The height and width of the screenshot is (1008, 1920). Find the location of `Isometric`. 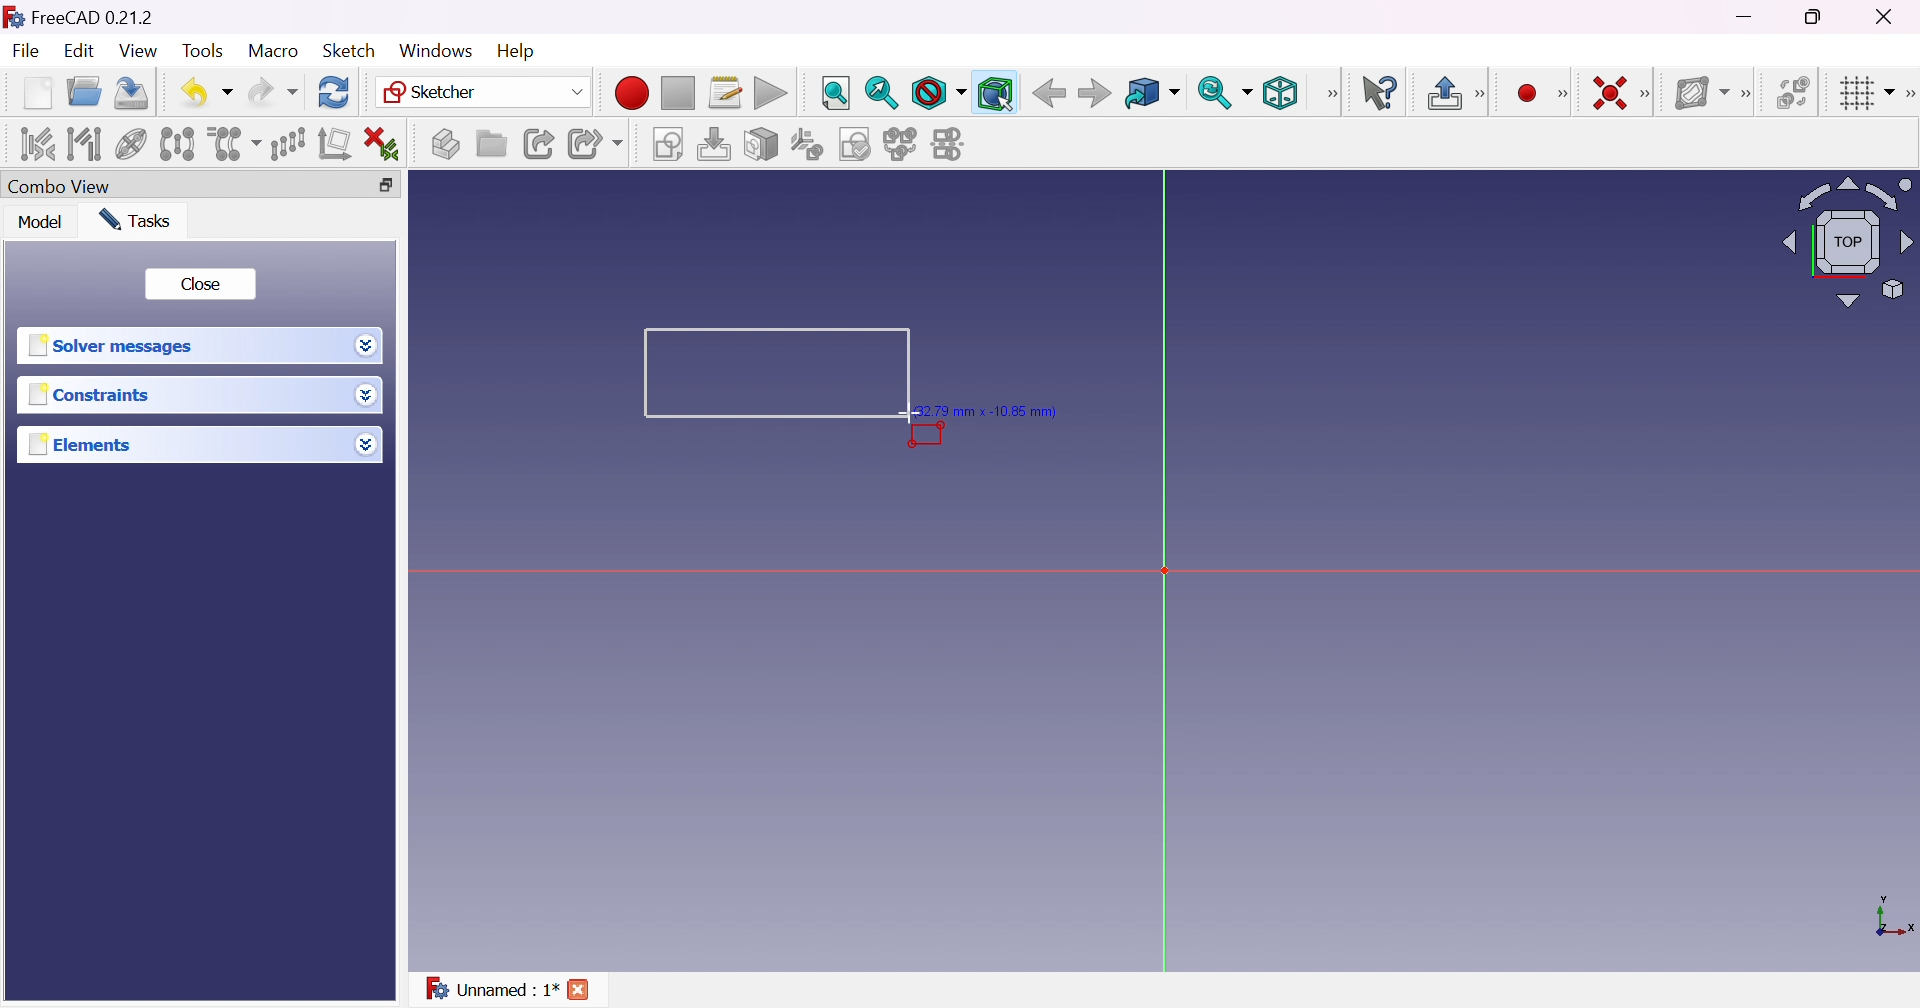

Isometric is located at coordinates (1281, 92).